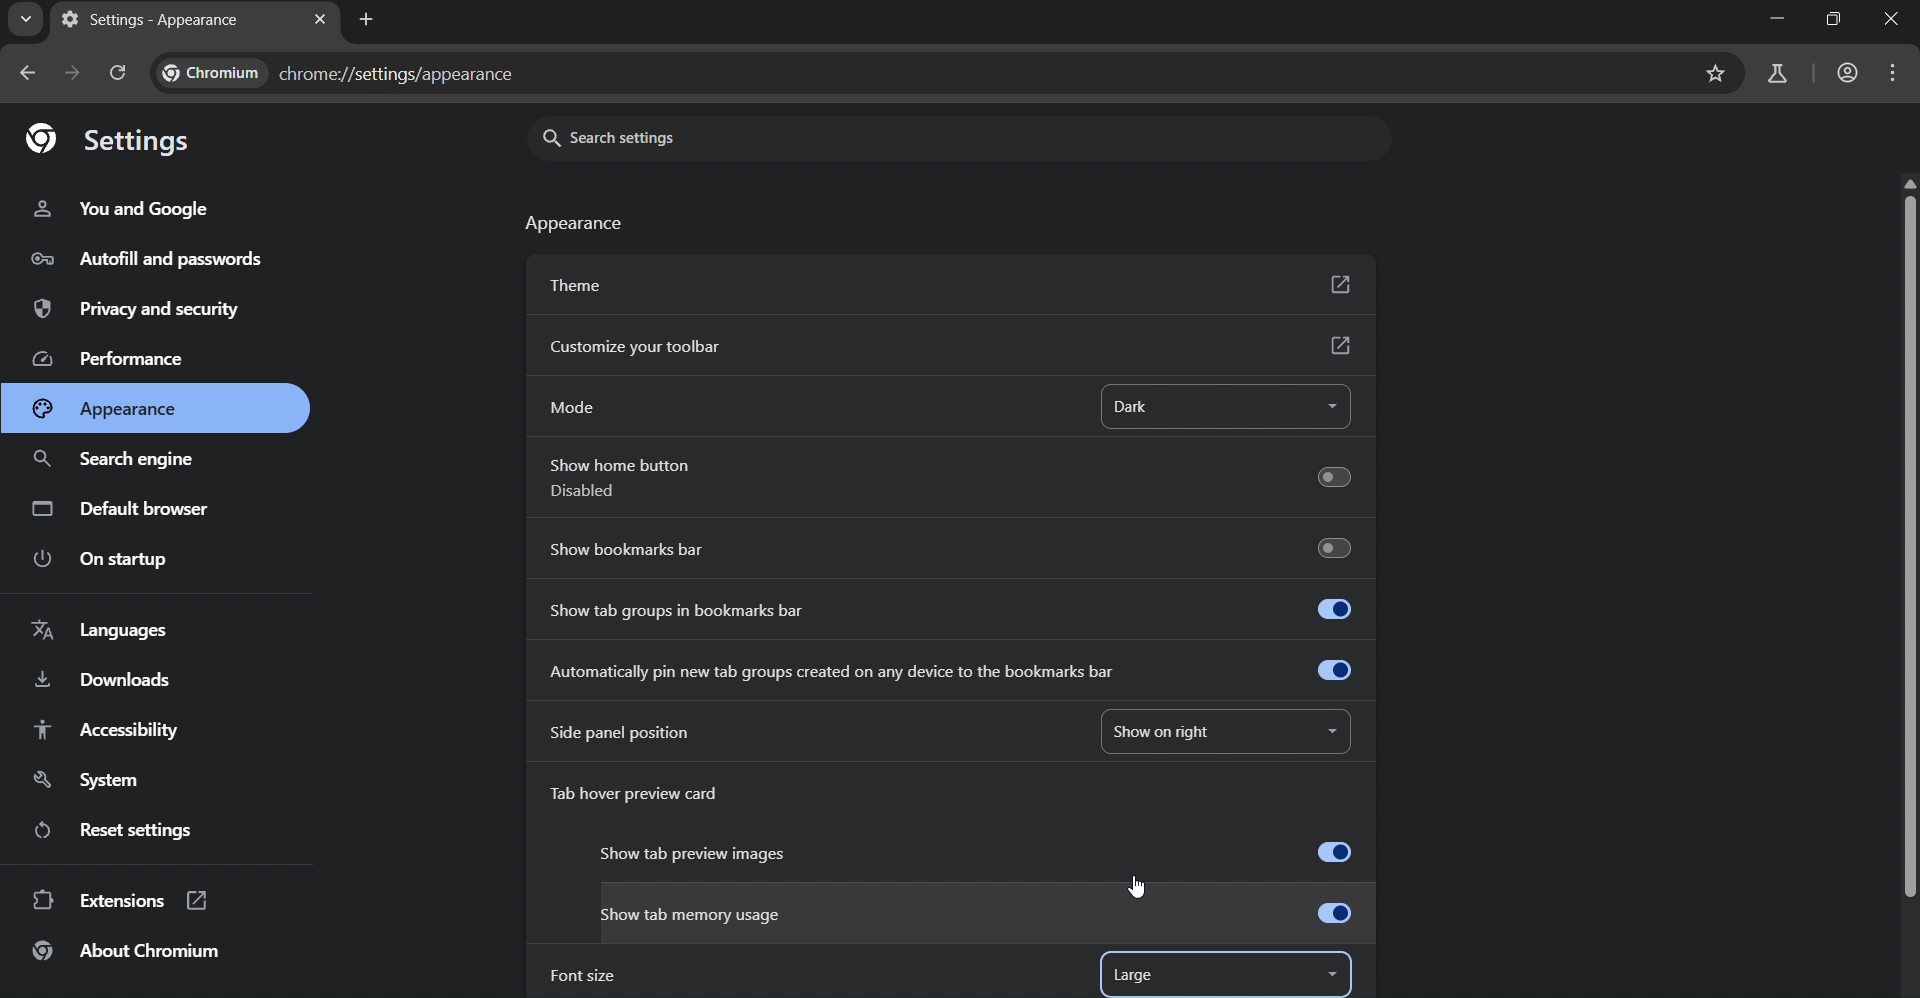 The image size is (1920, 998). I want to click on dark, so click(1172, 408).